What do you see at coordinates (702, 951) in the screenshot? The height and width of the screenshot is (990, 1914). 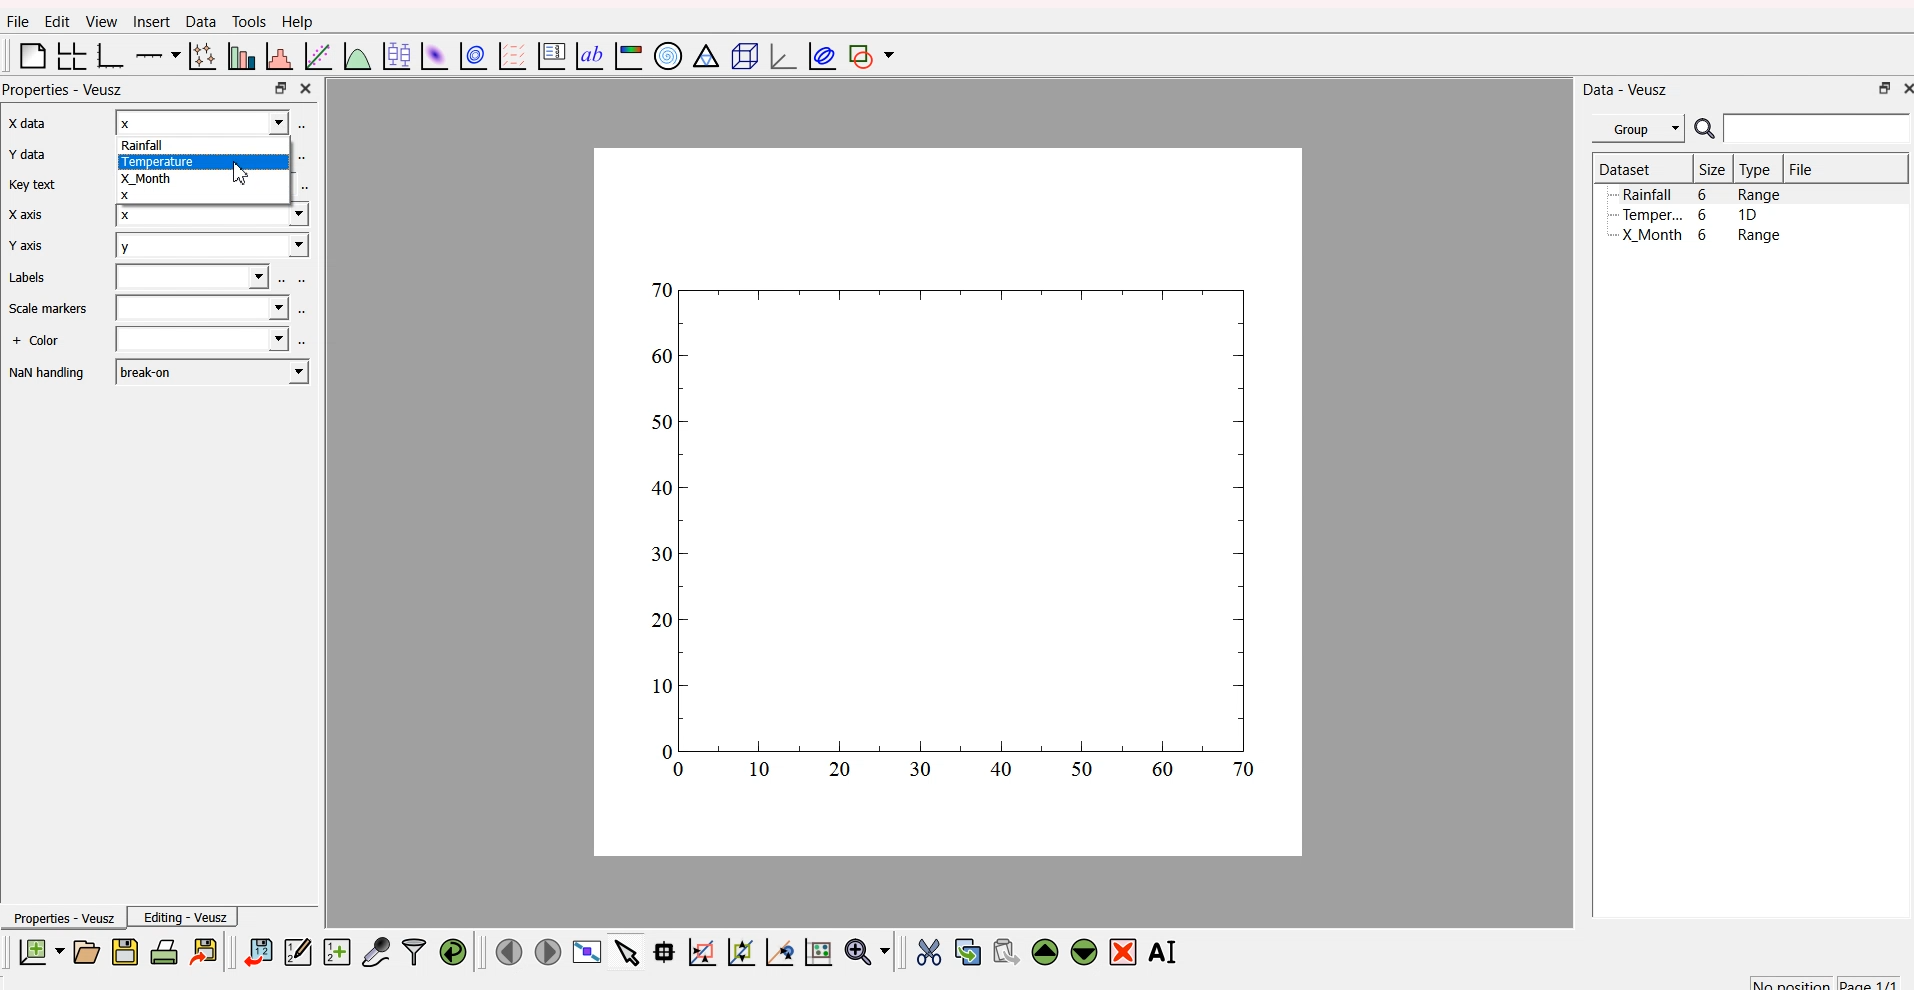 I see `draw rectangle to zoom` at bounding box center [702, 951].